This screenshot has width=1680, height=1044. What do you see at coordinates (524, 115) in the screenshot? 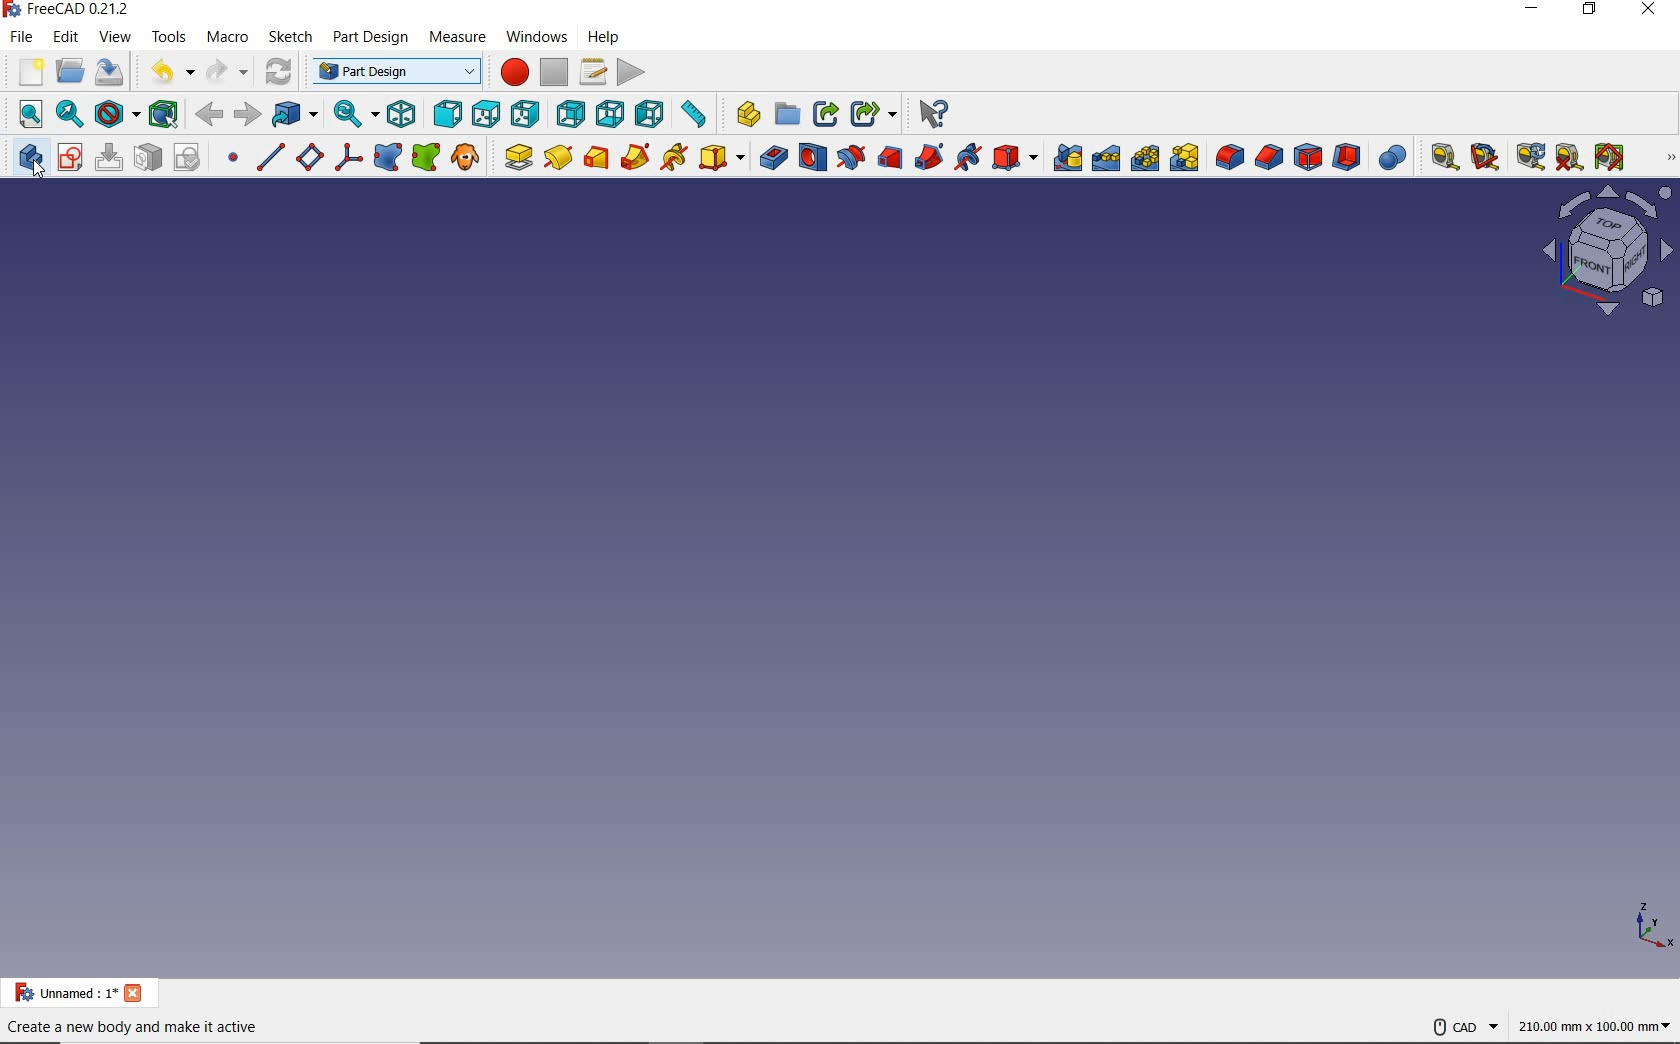
I see `right` at bounding box center [524, 115].